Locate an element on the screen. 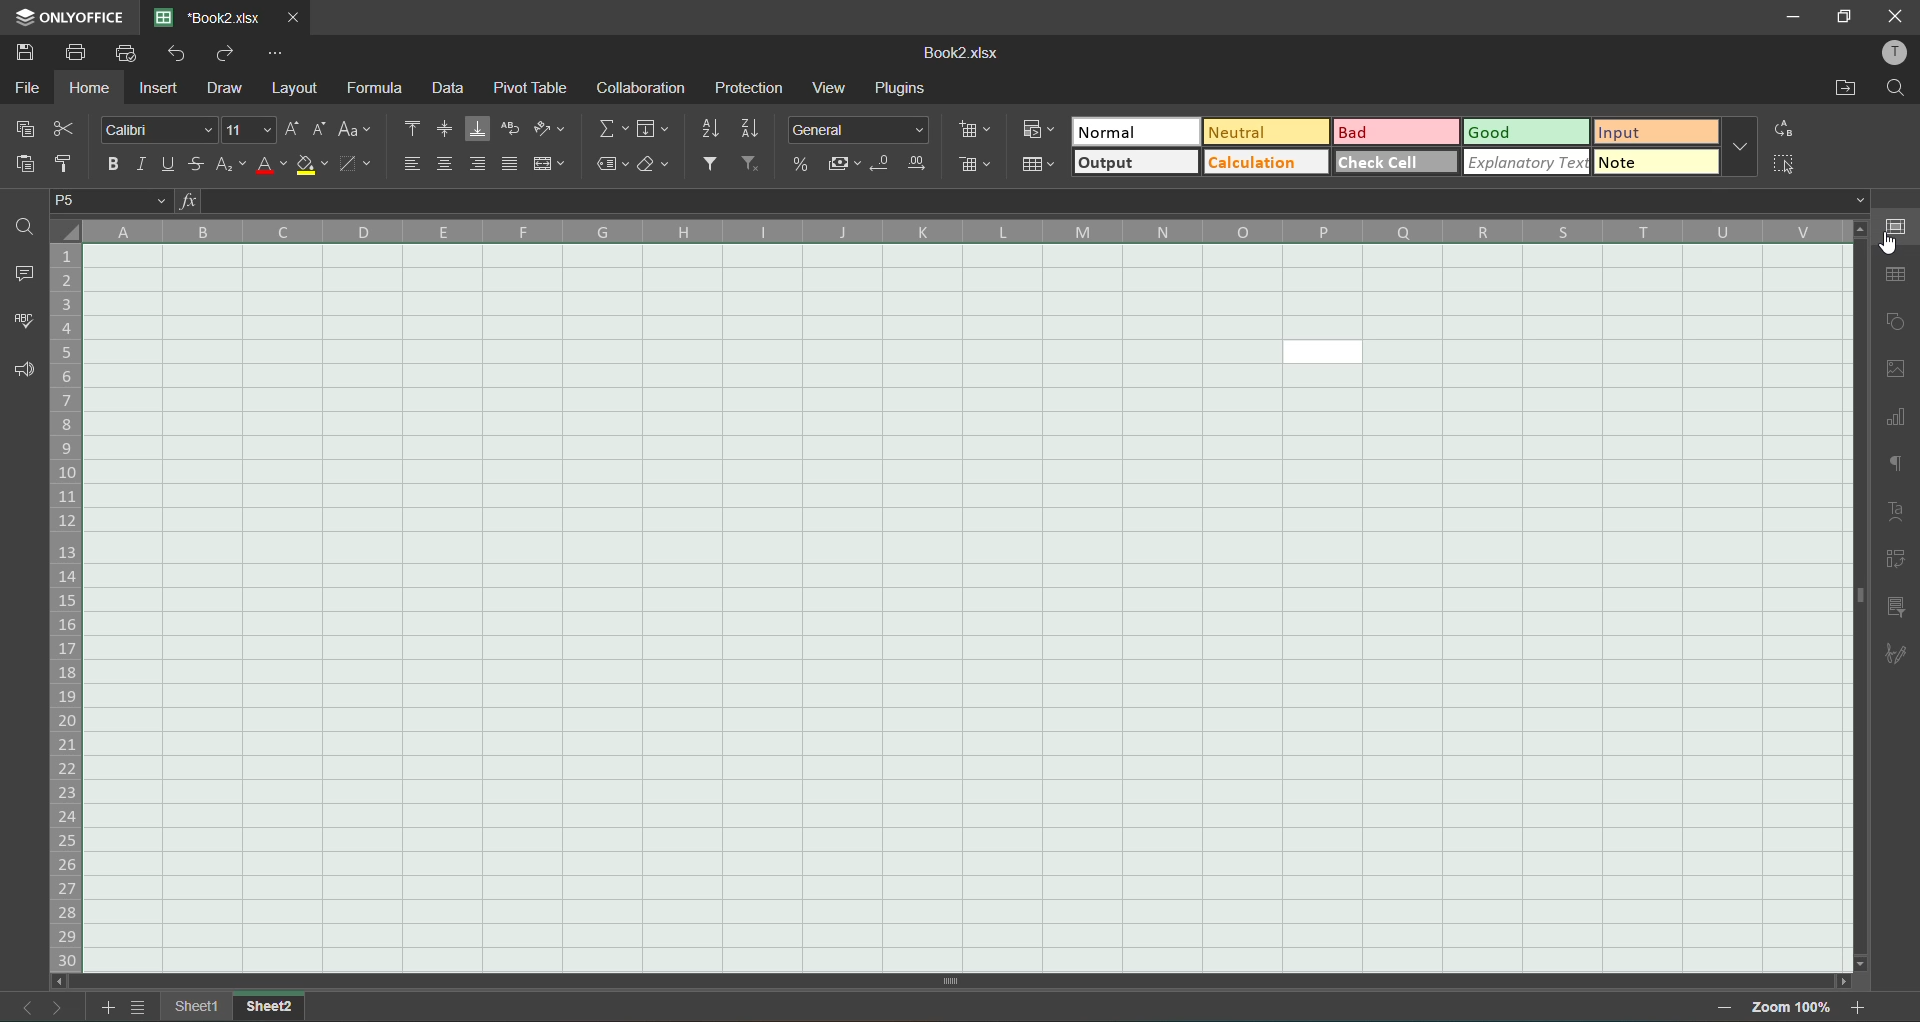 This screenshot has height=1022, width=1920. maximize is located at coordinates (1846, 15).